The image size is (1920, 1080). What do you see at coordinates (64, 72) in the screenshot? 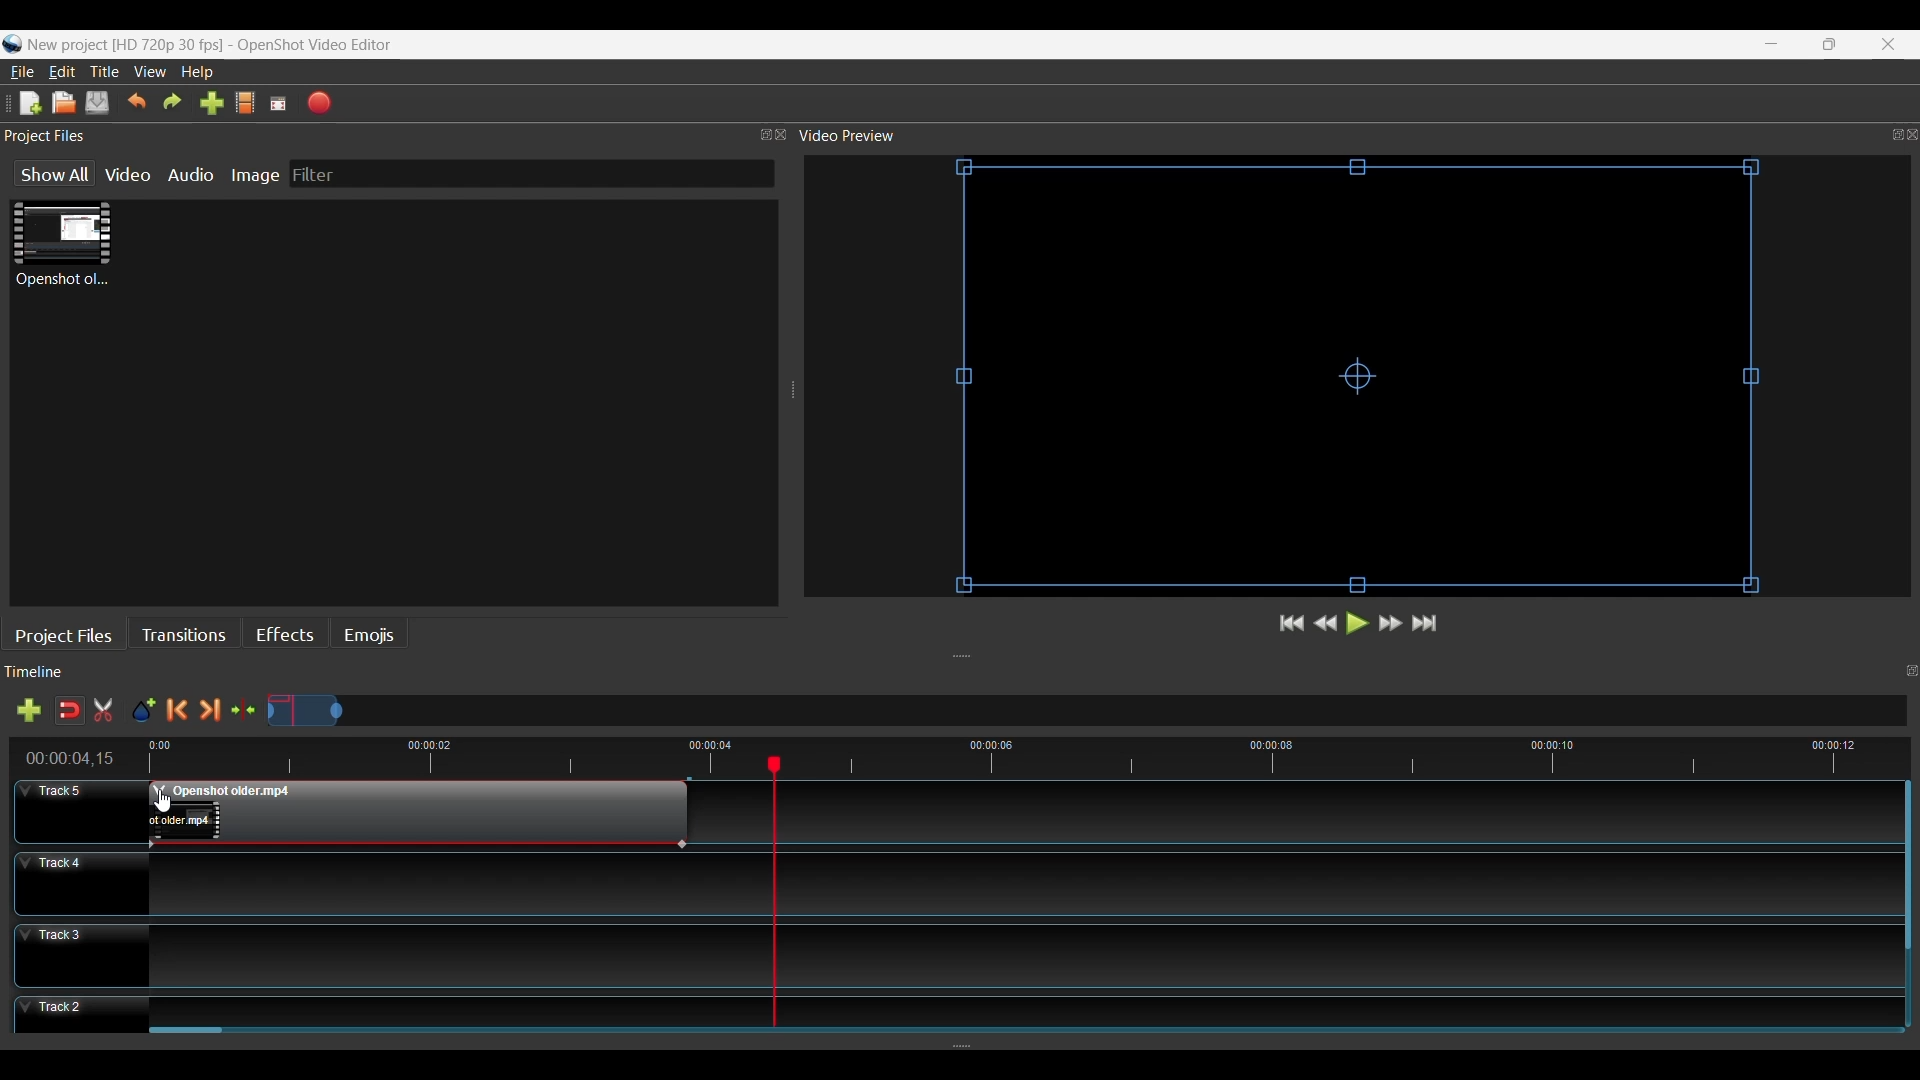
I see `Edit` at bounding box center [64, 72].